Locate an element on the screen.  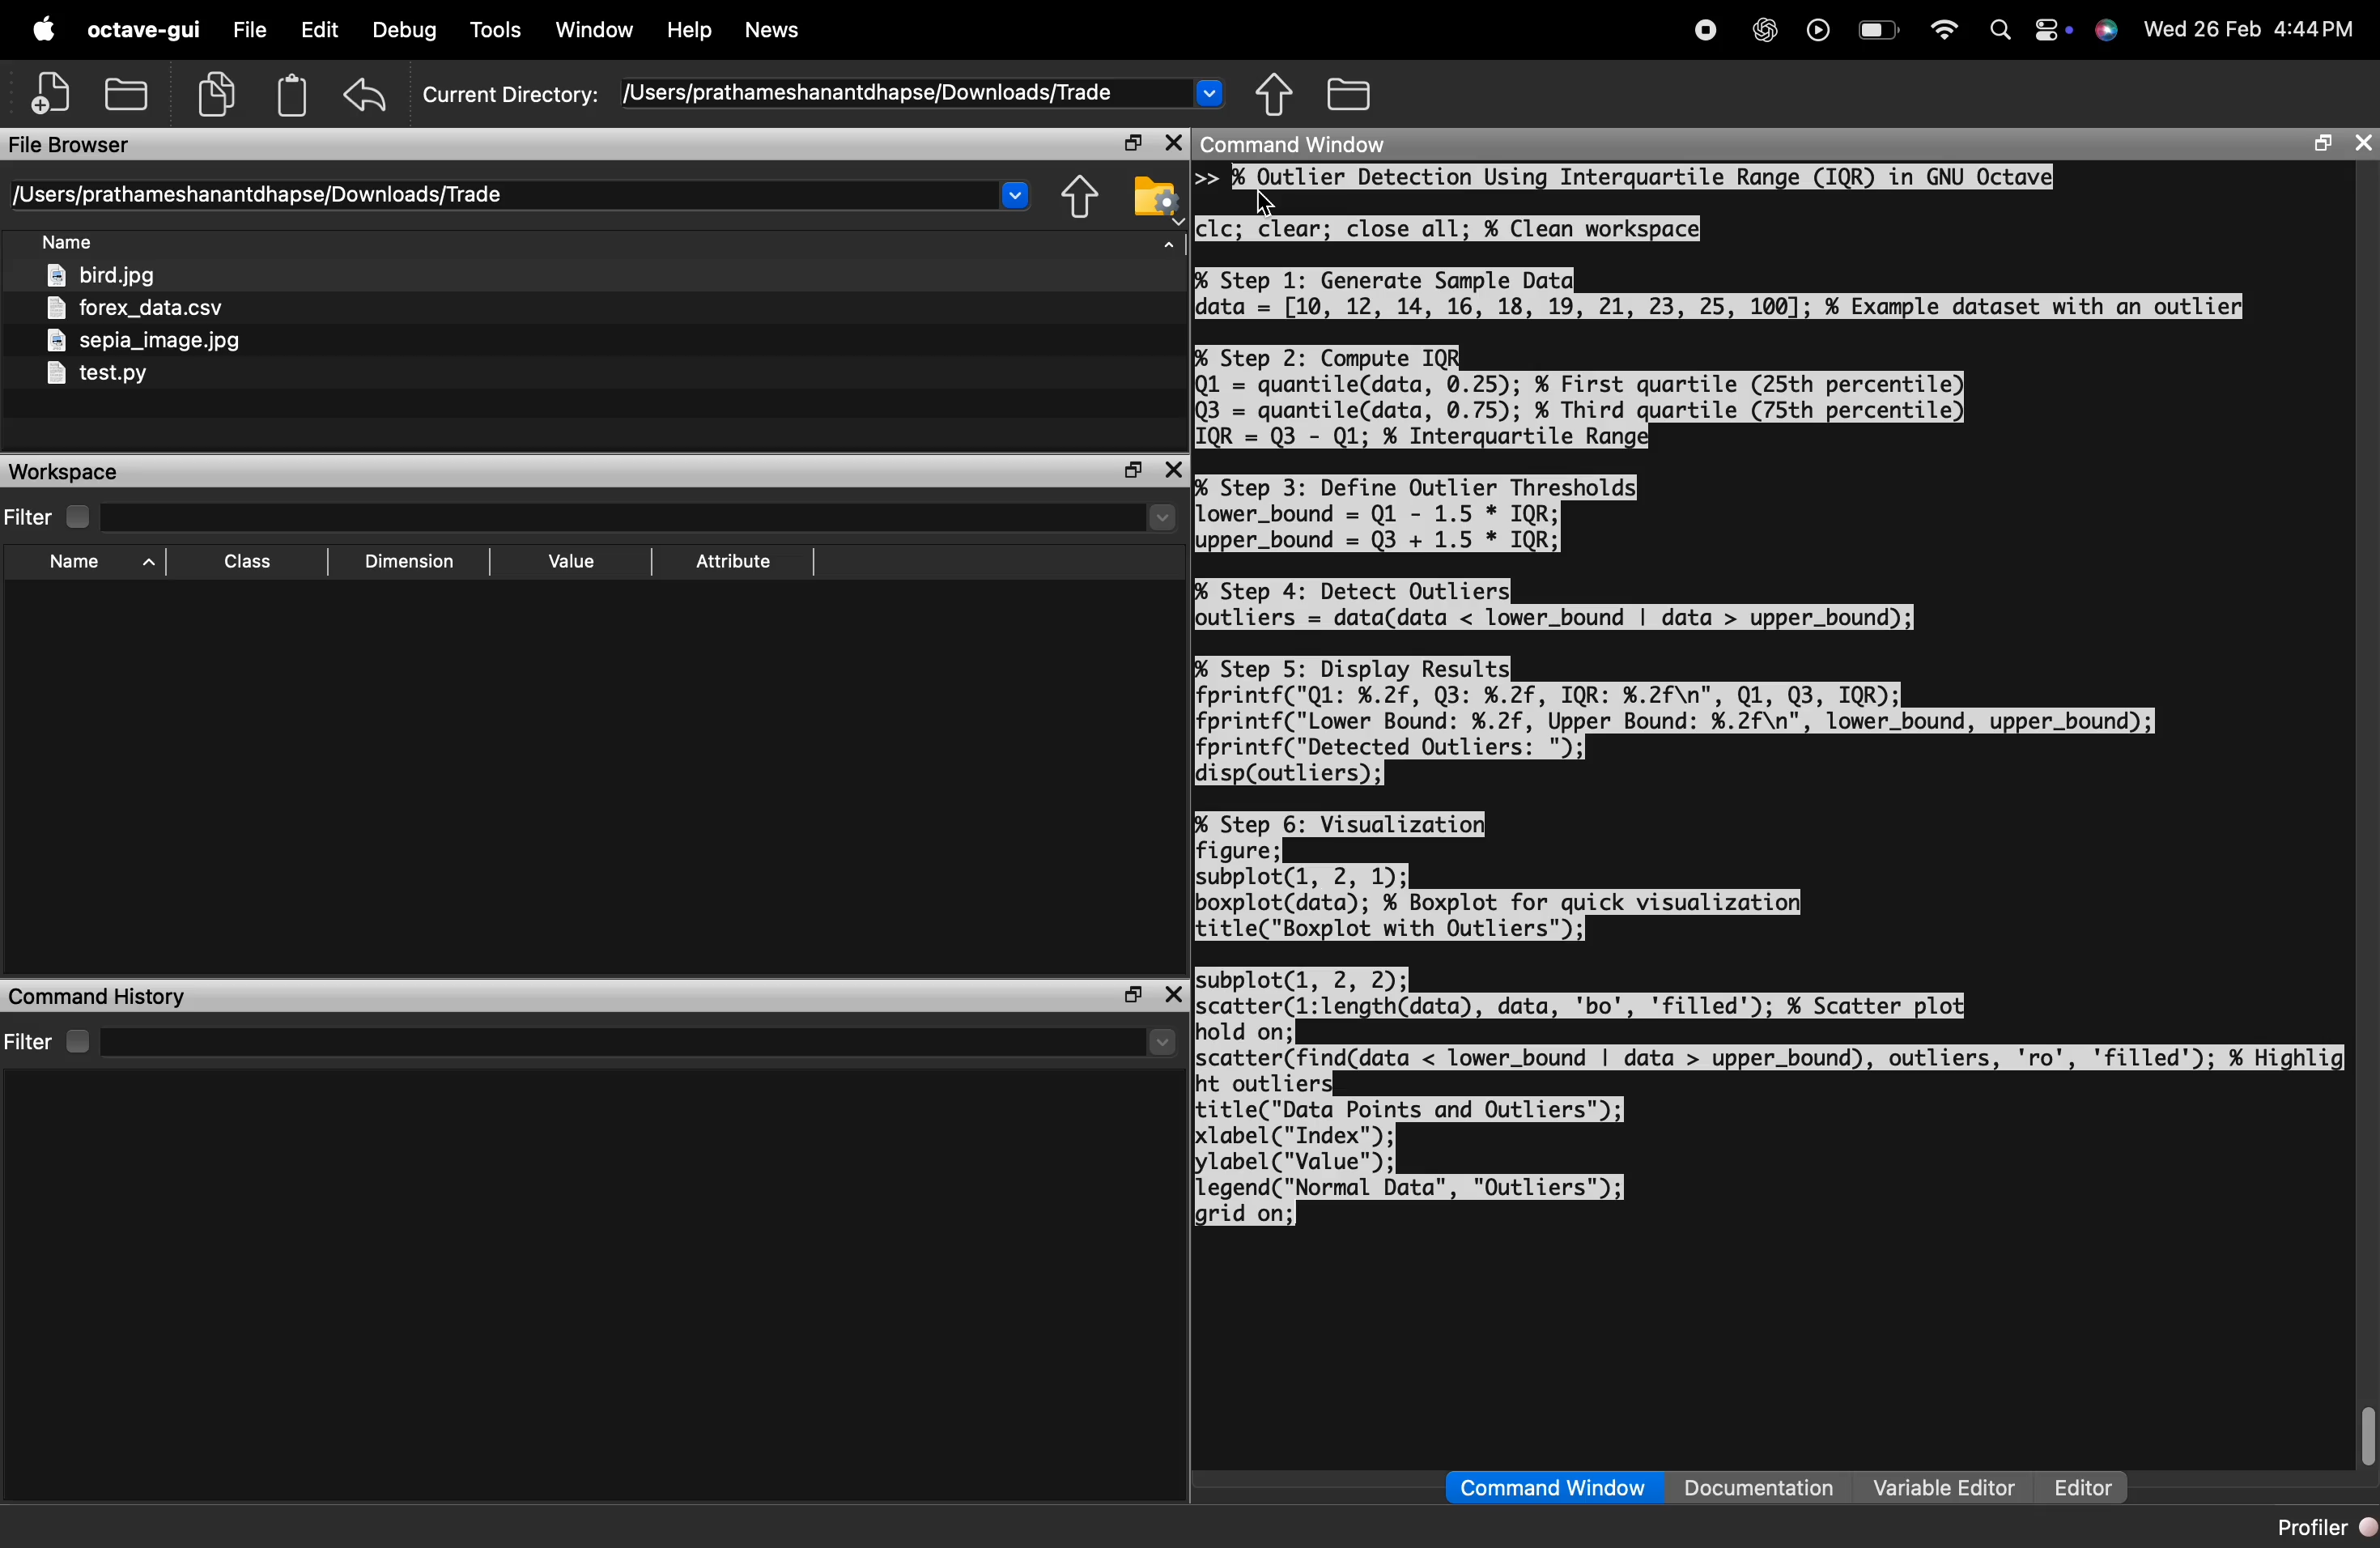
[Users/prathameshanantdhapse/Downloads/Trade is located at coordinates (262, 194).